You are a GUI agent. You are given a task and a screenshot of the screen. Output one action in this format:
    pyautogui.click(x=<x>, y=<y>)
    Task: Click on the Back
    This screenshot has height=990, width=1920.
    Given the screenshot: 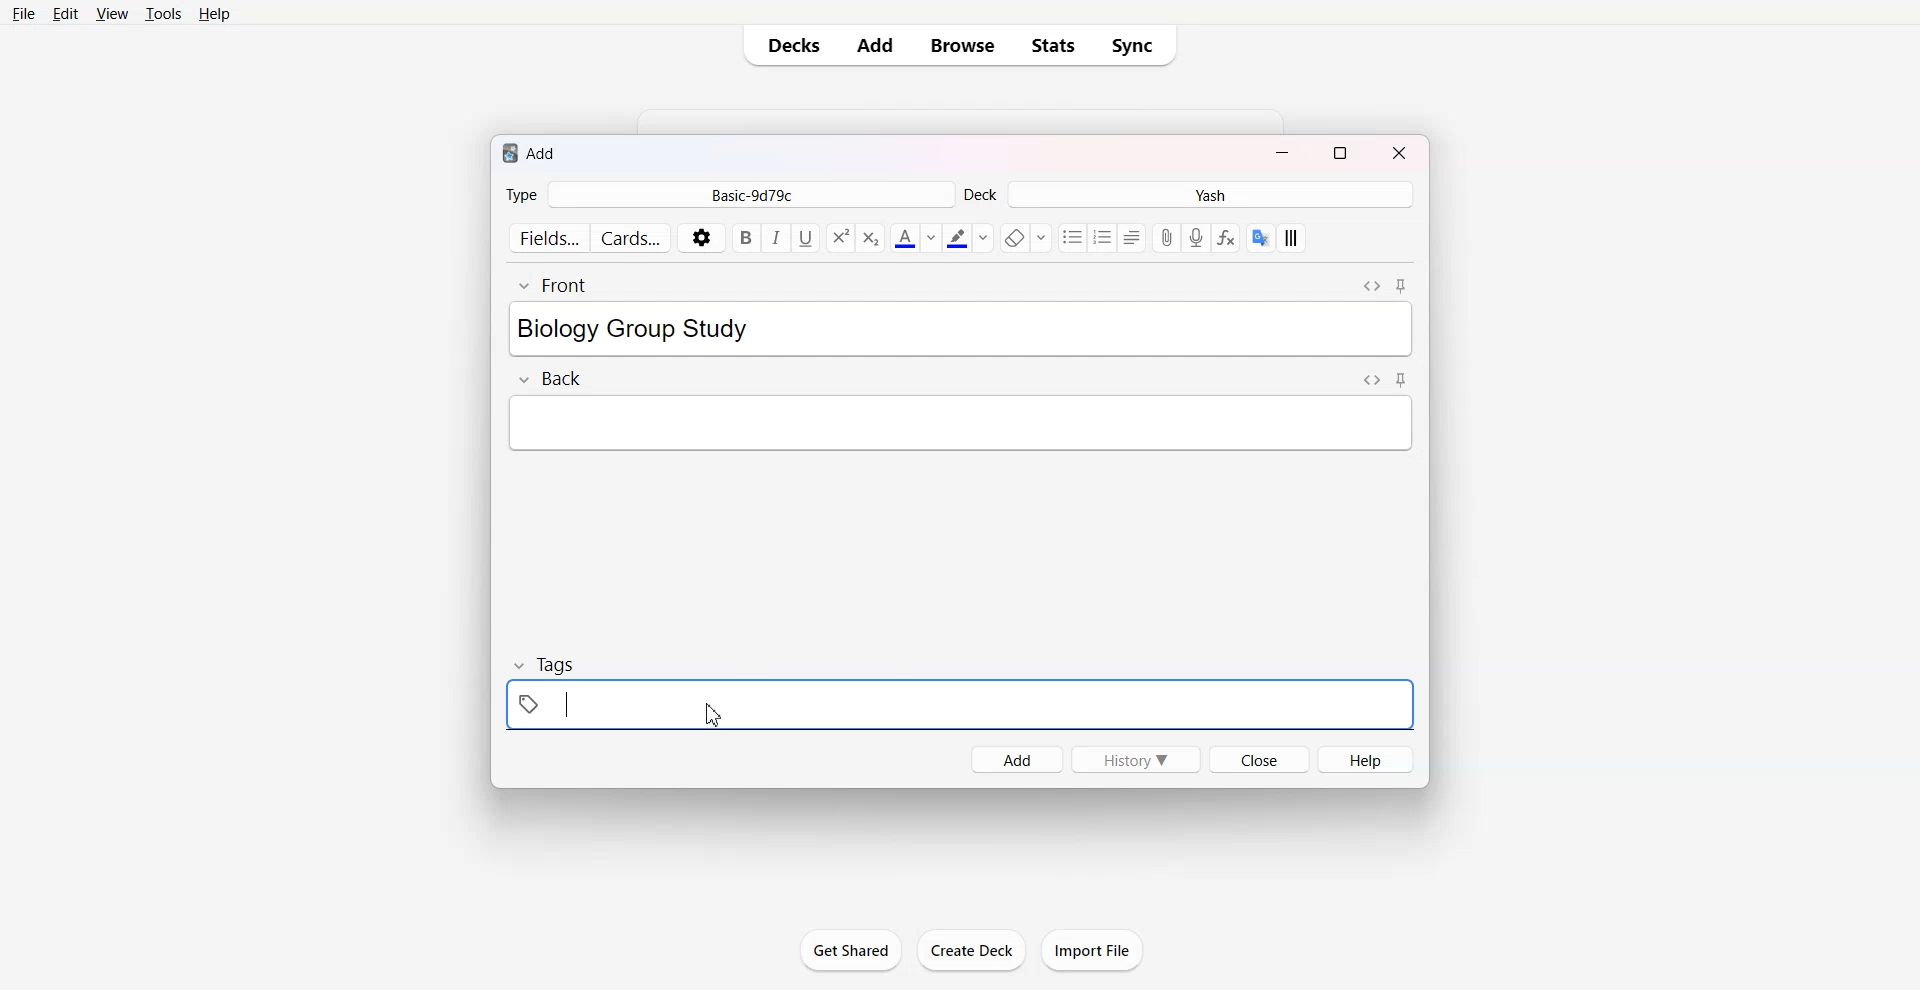 What is the action you would take?
    pyautogui.click(x=549, y=378)
    